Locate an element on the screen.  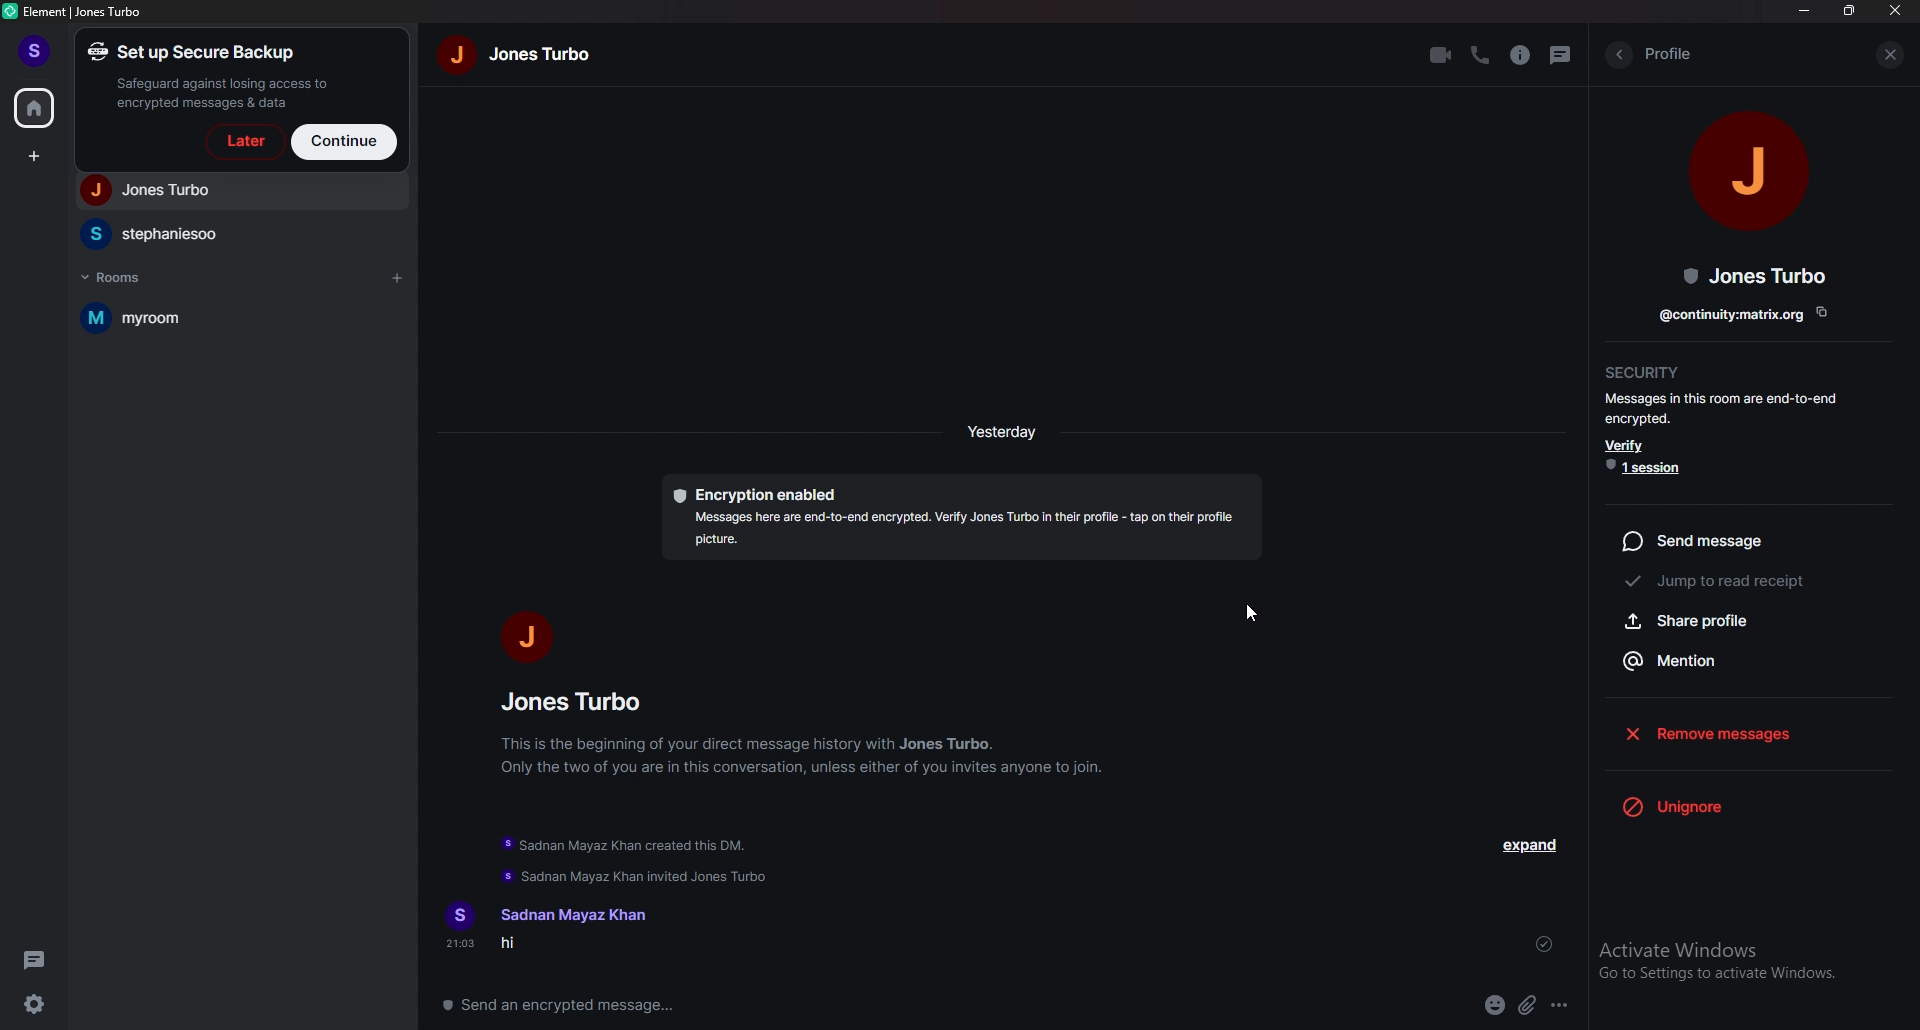
create space is located at coordinates (37, 157).